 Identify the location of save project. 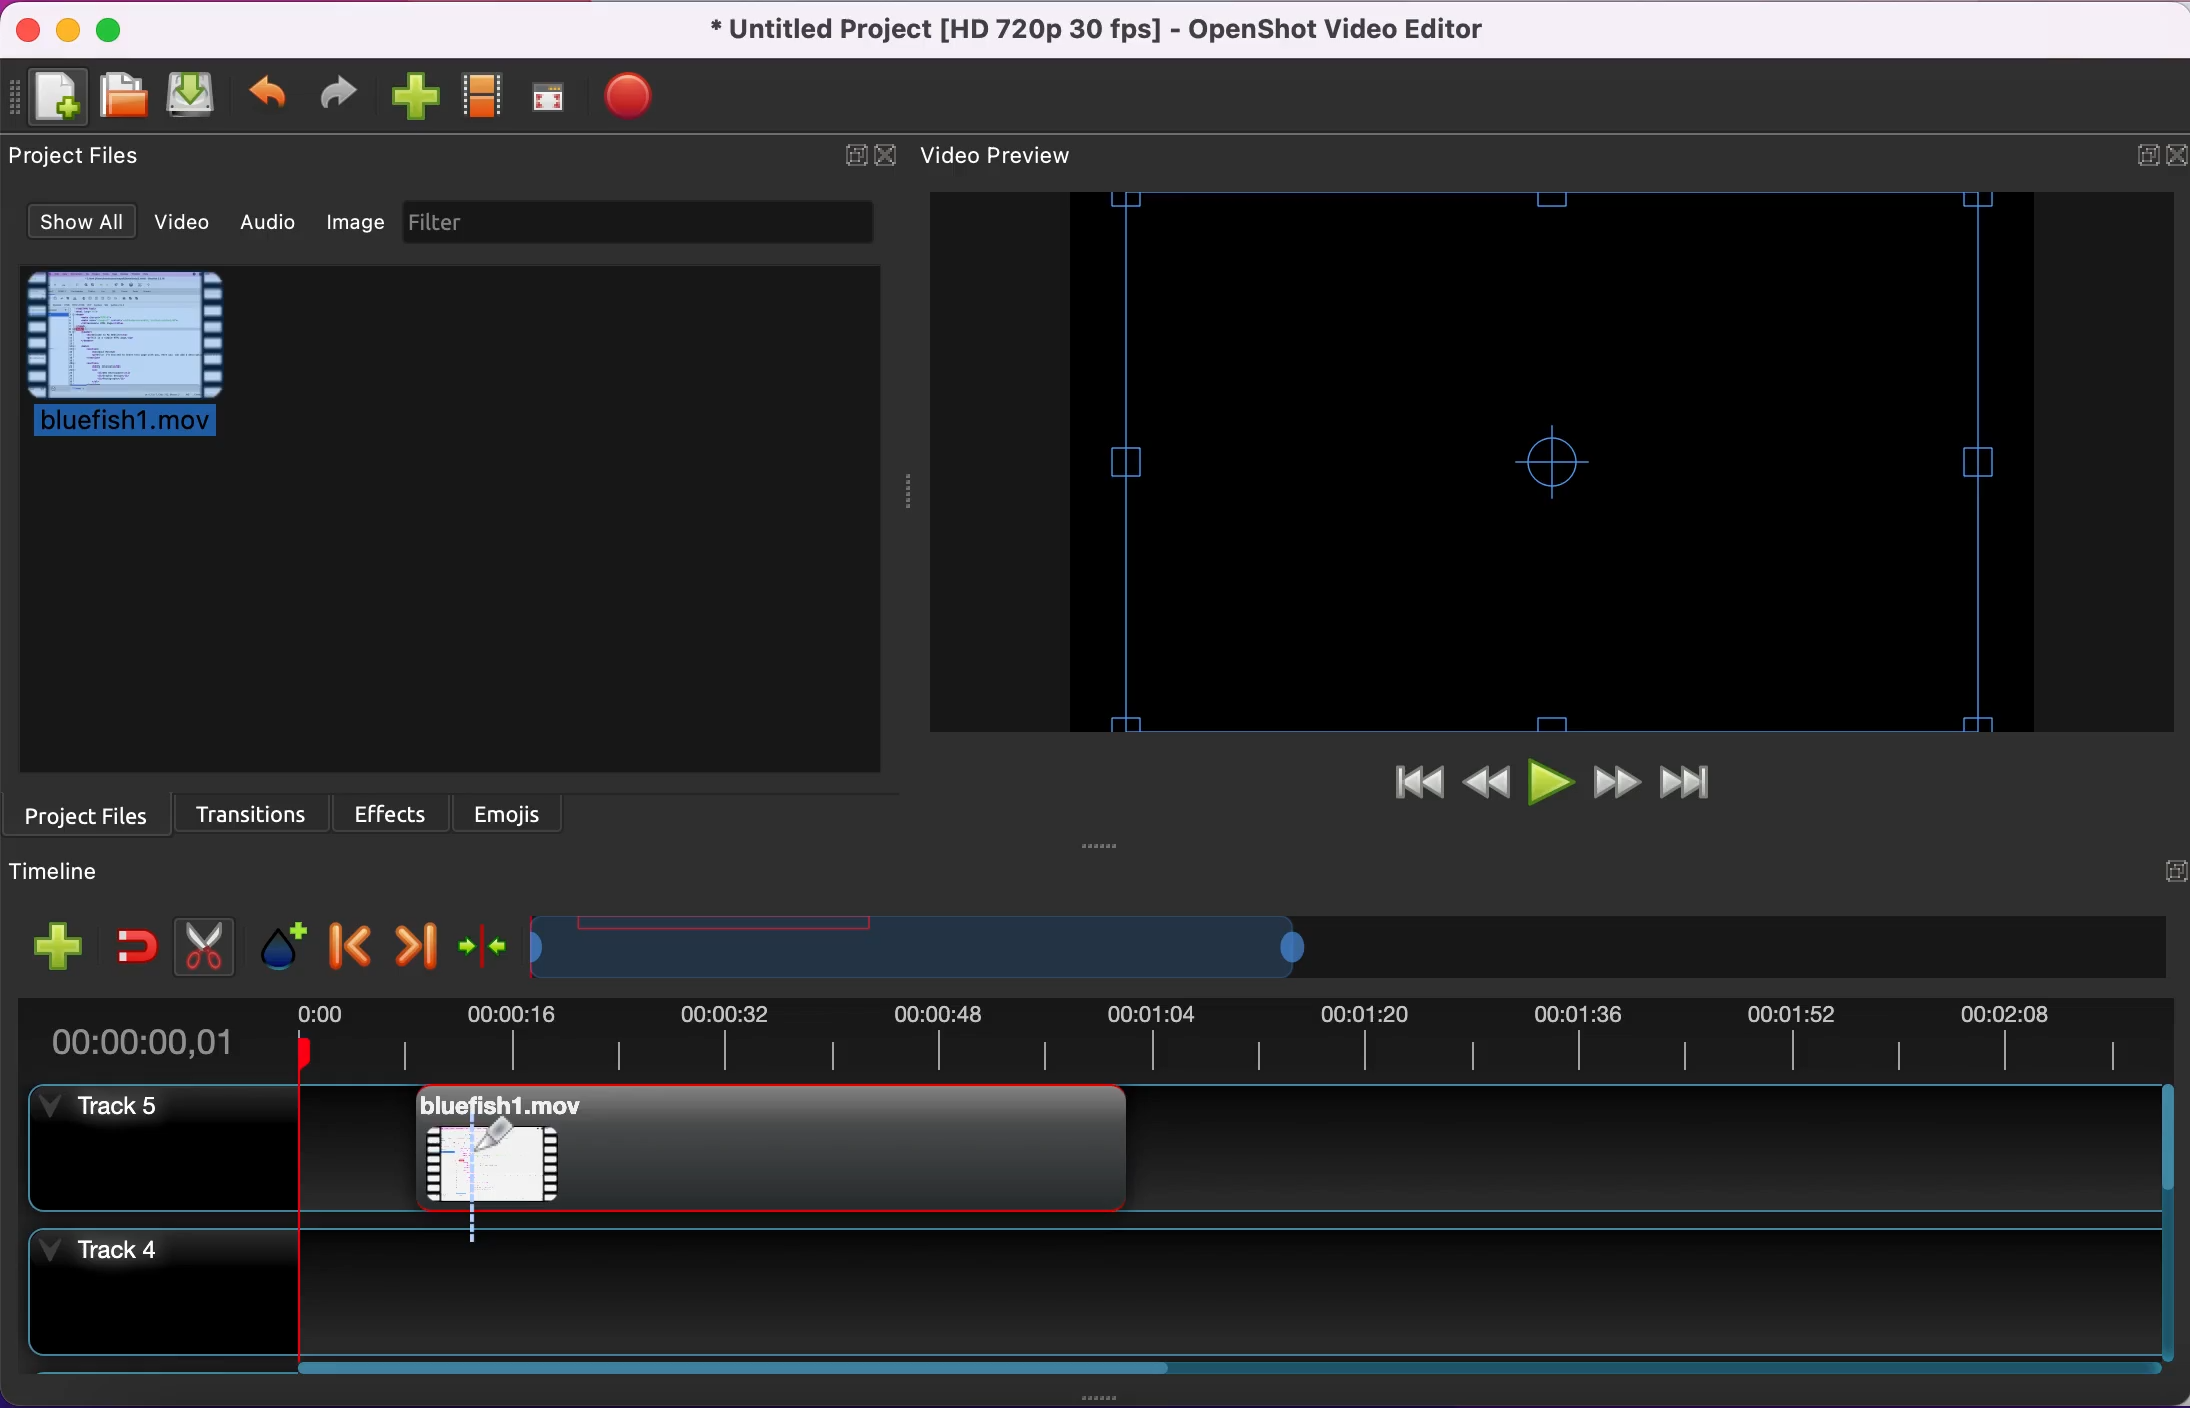
(192, 97).